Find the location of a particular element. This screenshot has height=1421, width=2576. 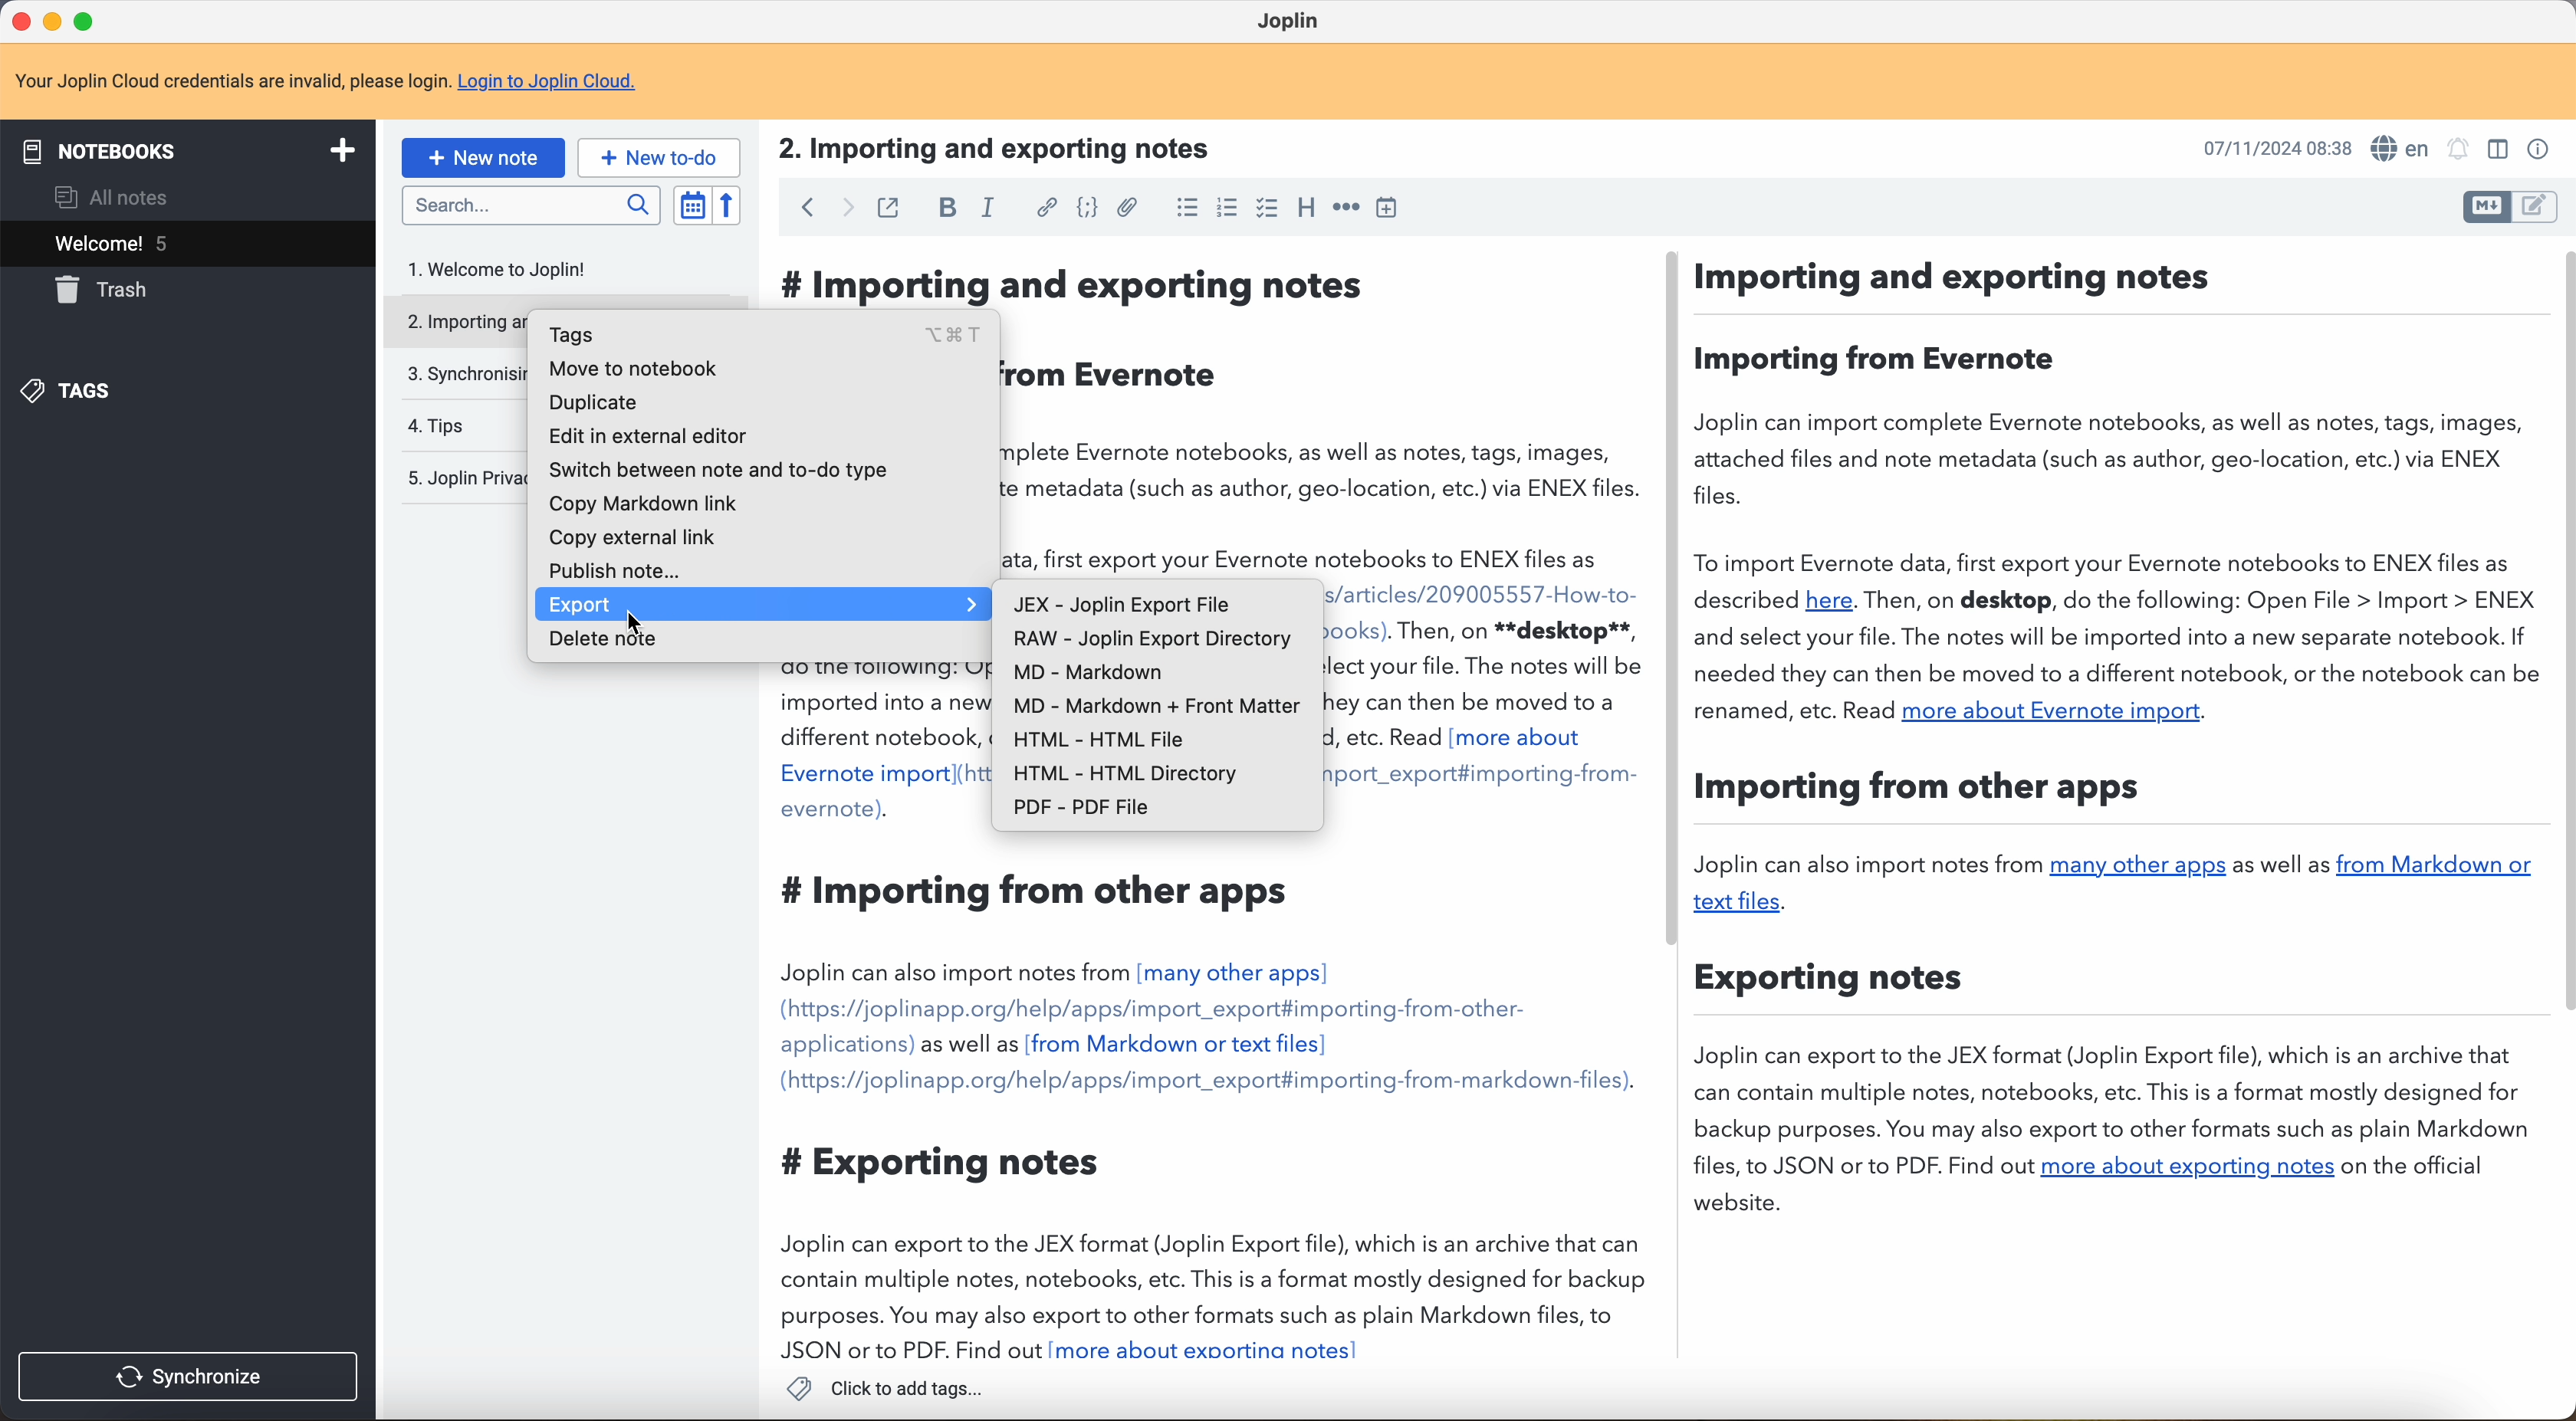

publish note is located at coordinates (612, 569).